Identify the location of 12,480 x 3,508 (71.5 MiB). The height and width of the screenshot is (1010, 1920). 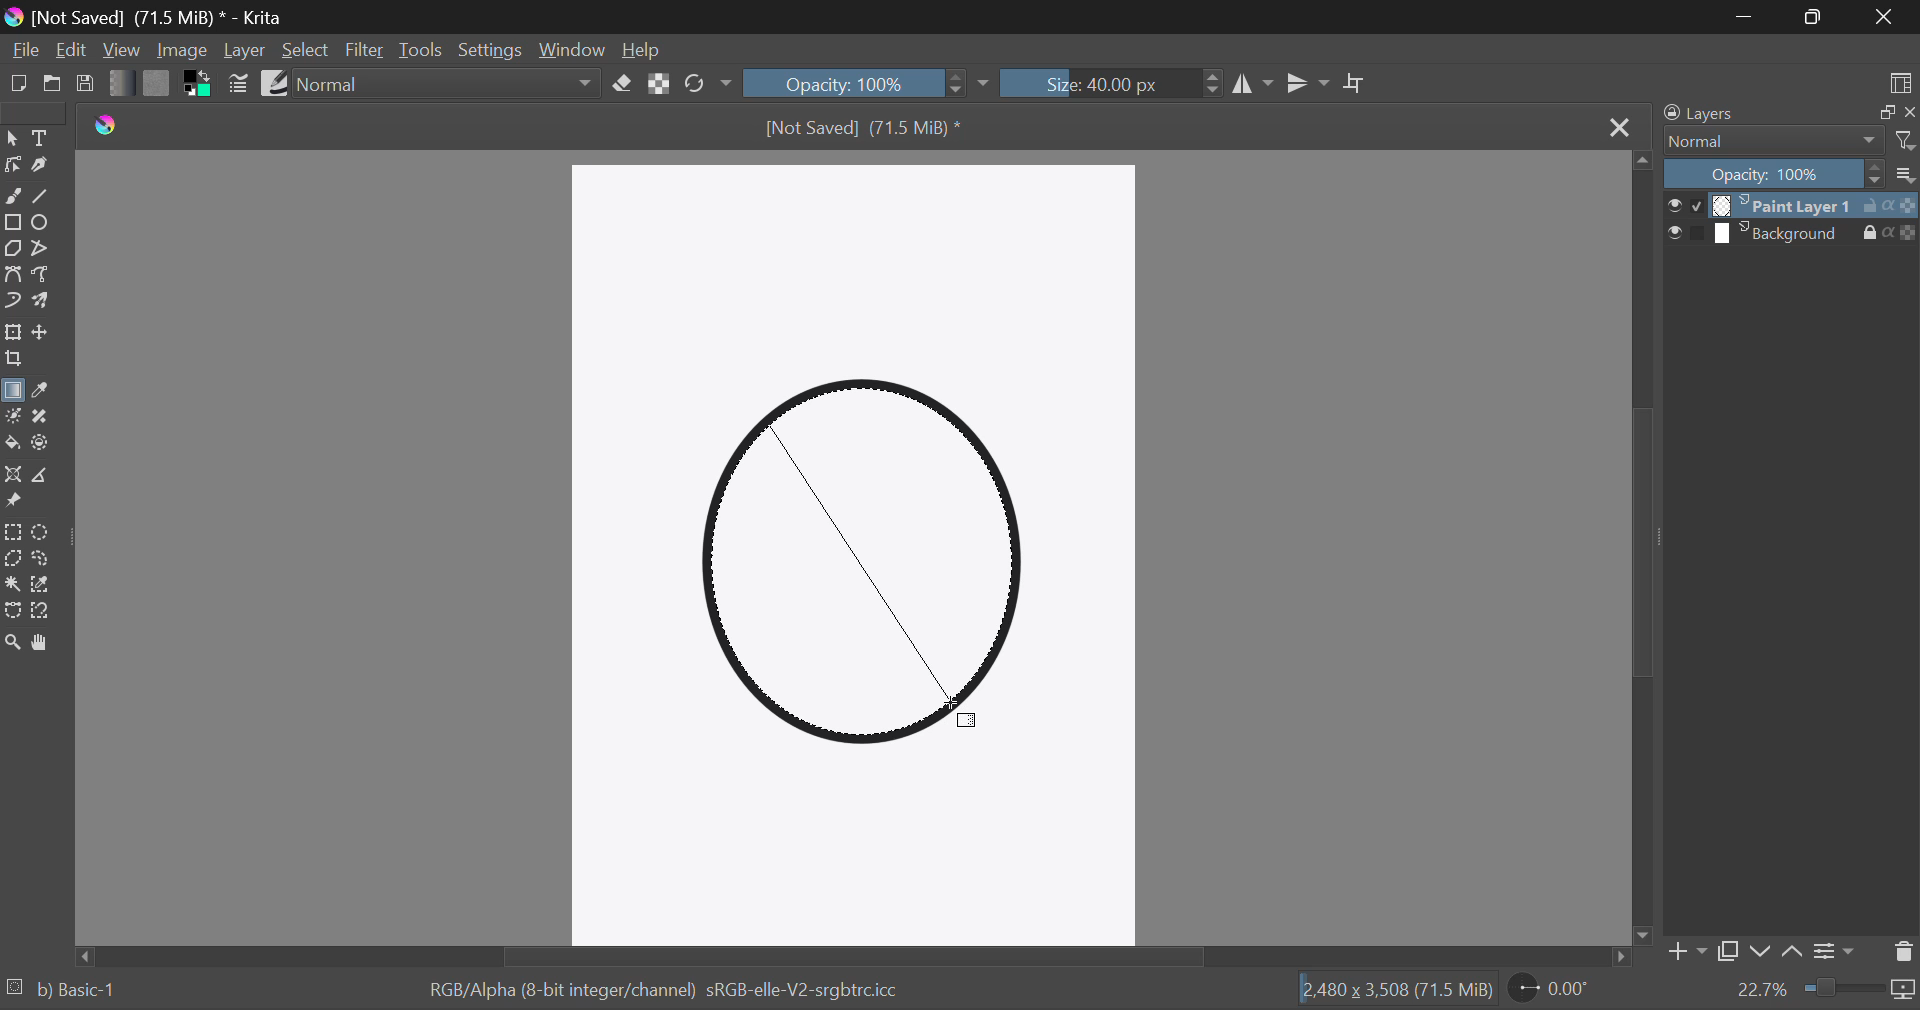
(1396, 990).